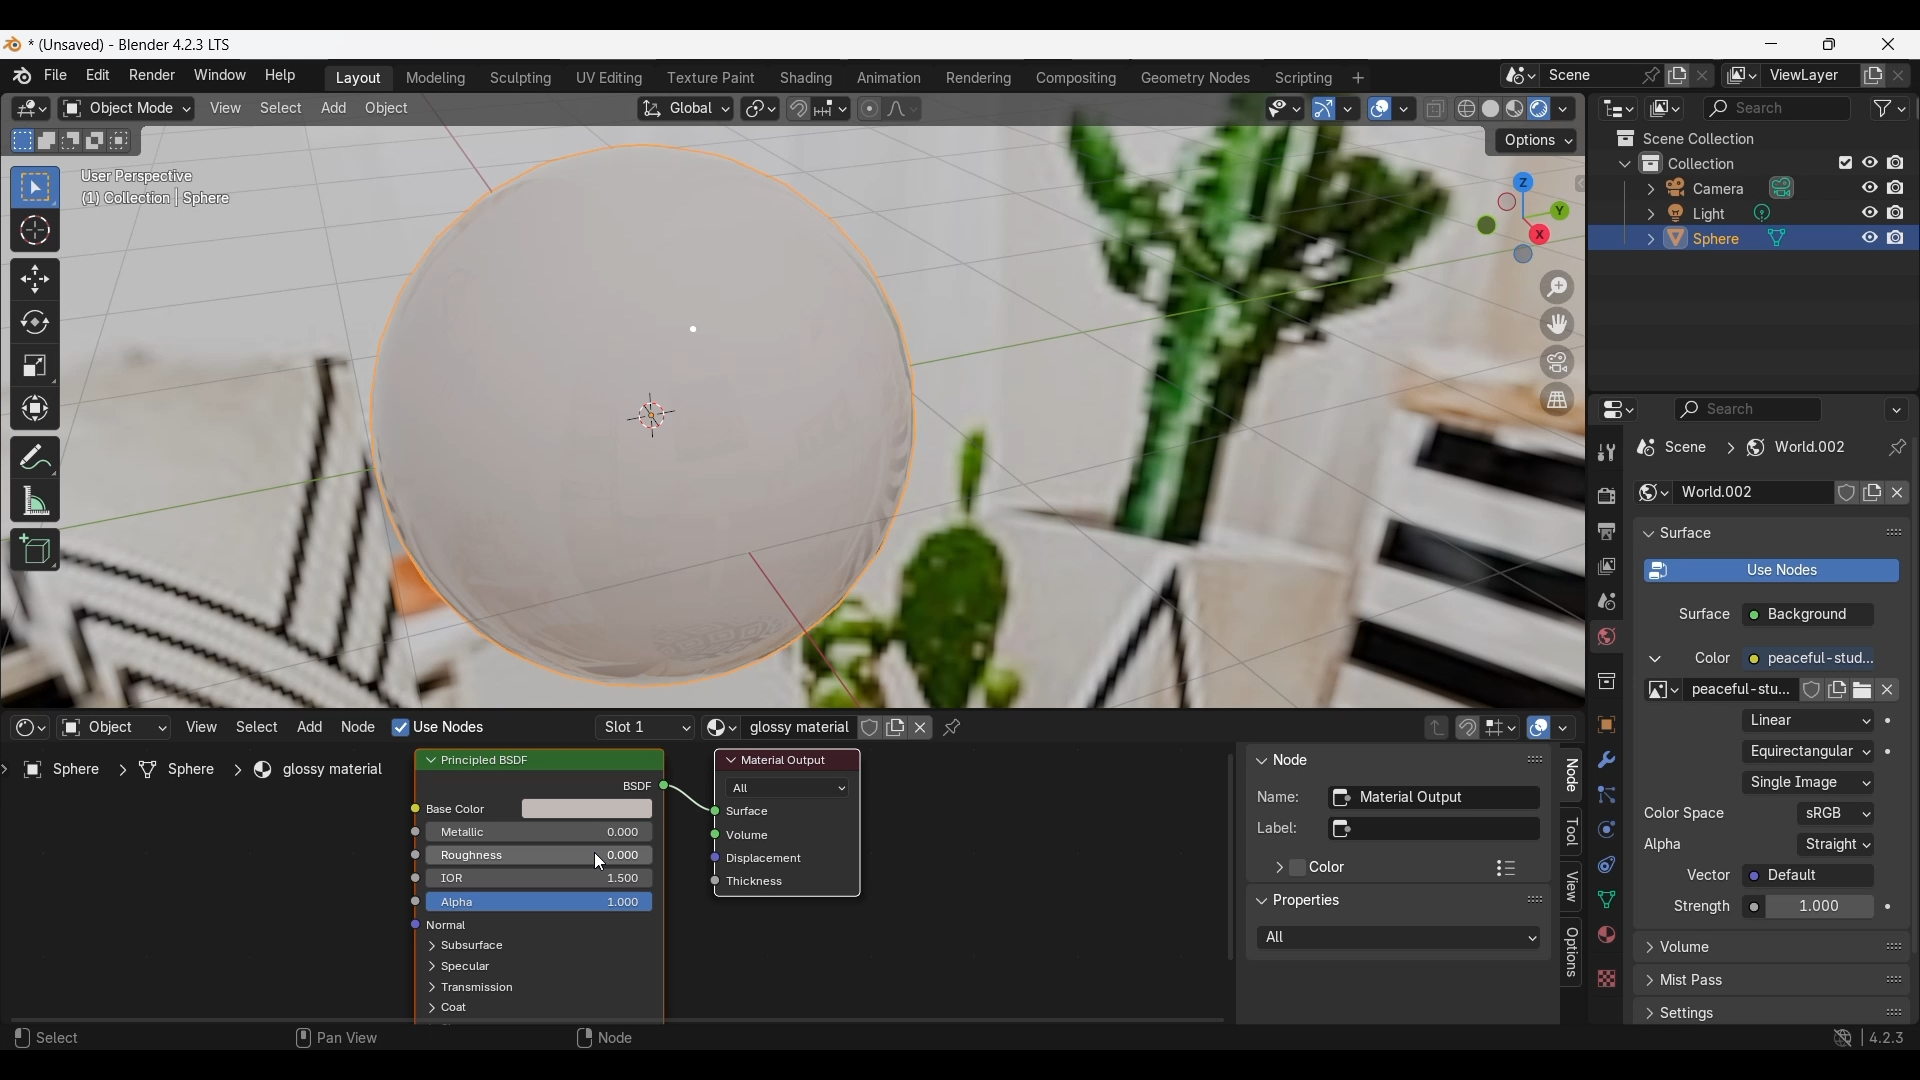 Image resolution: width=1920 pixels, height=1080 pixels. Describe the element at coordinates (1679, 75) in the screenshot. I see `Add new scene` at that location.